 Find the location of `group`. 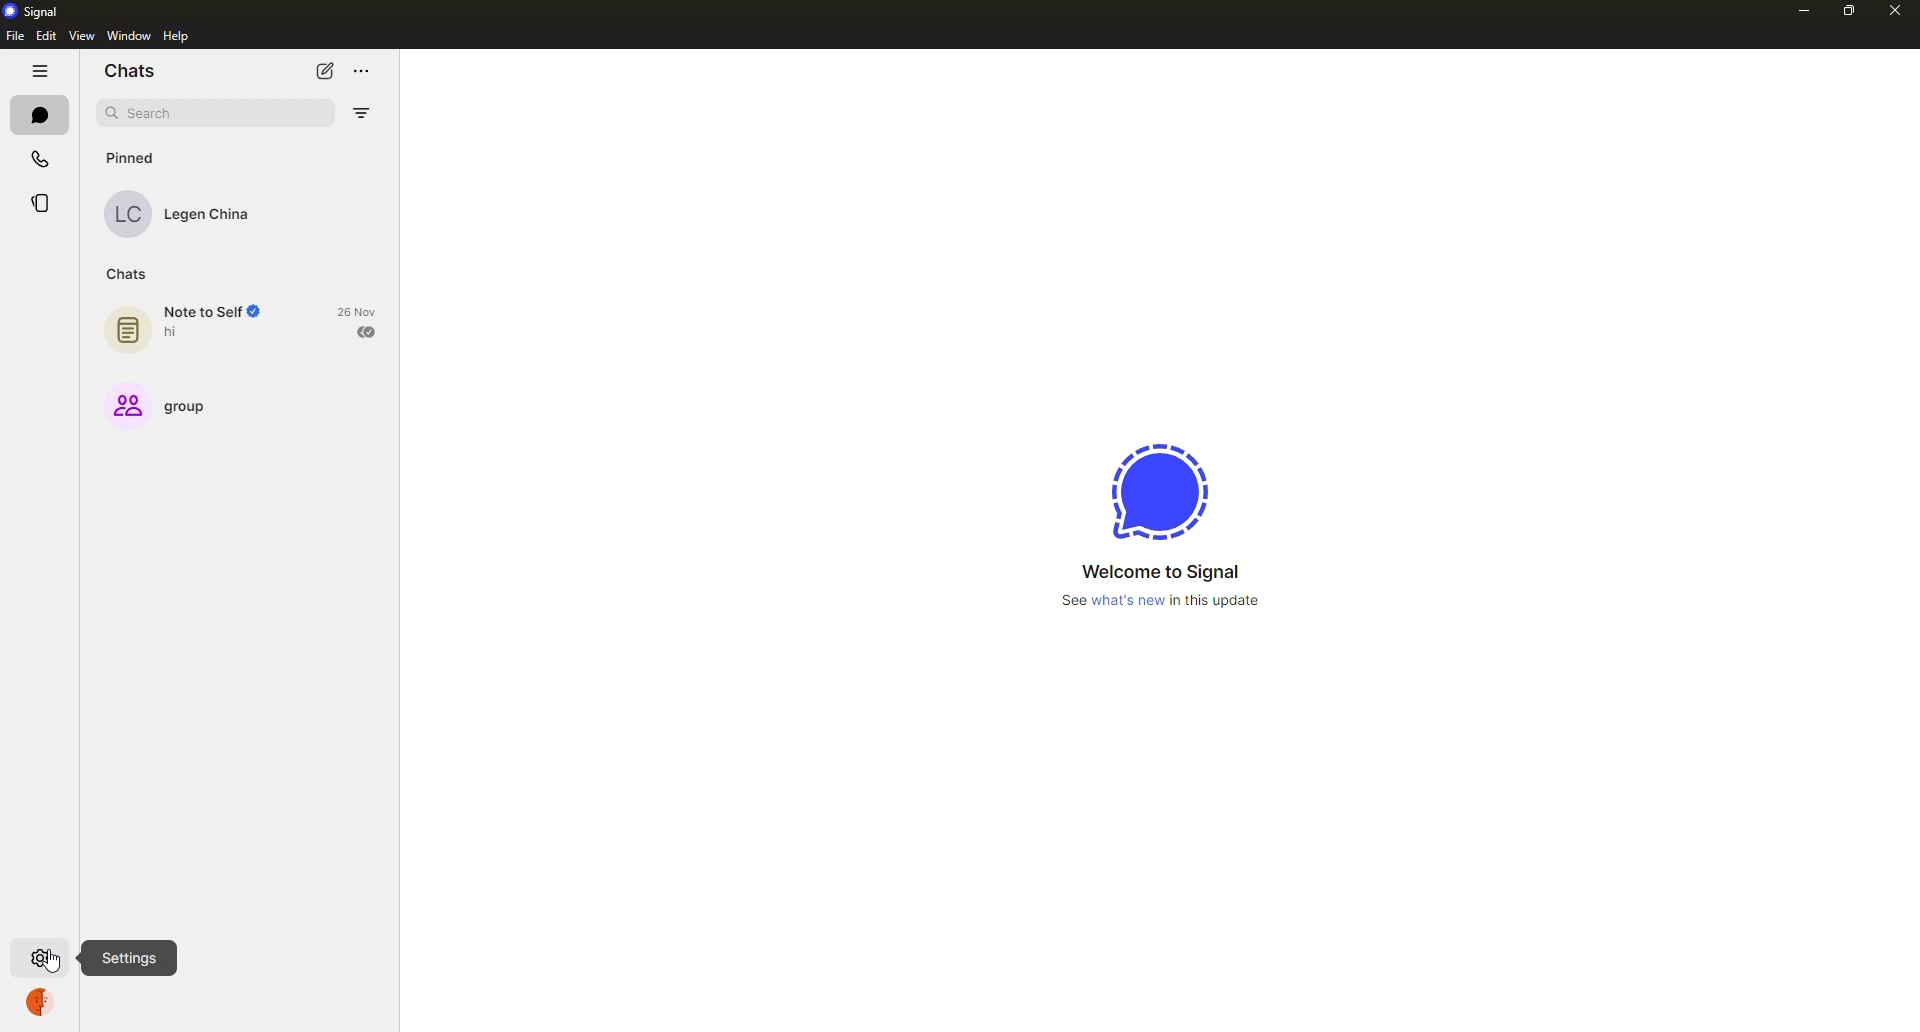

group is located at coordinates (159, 404).